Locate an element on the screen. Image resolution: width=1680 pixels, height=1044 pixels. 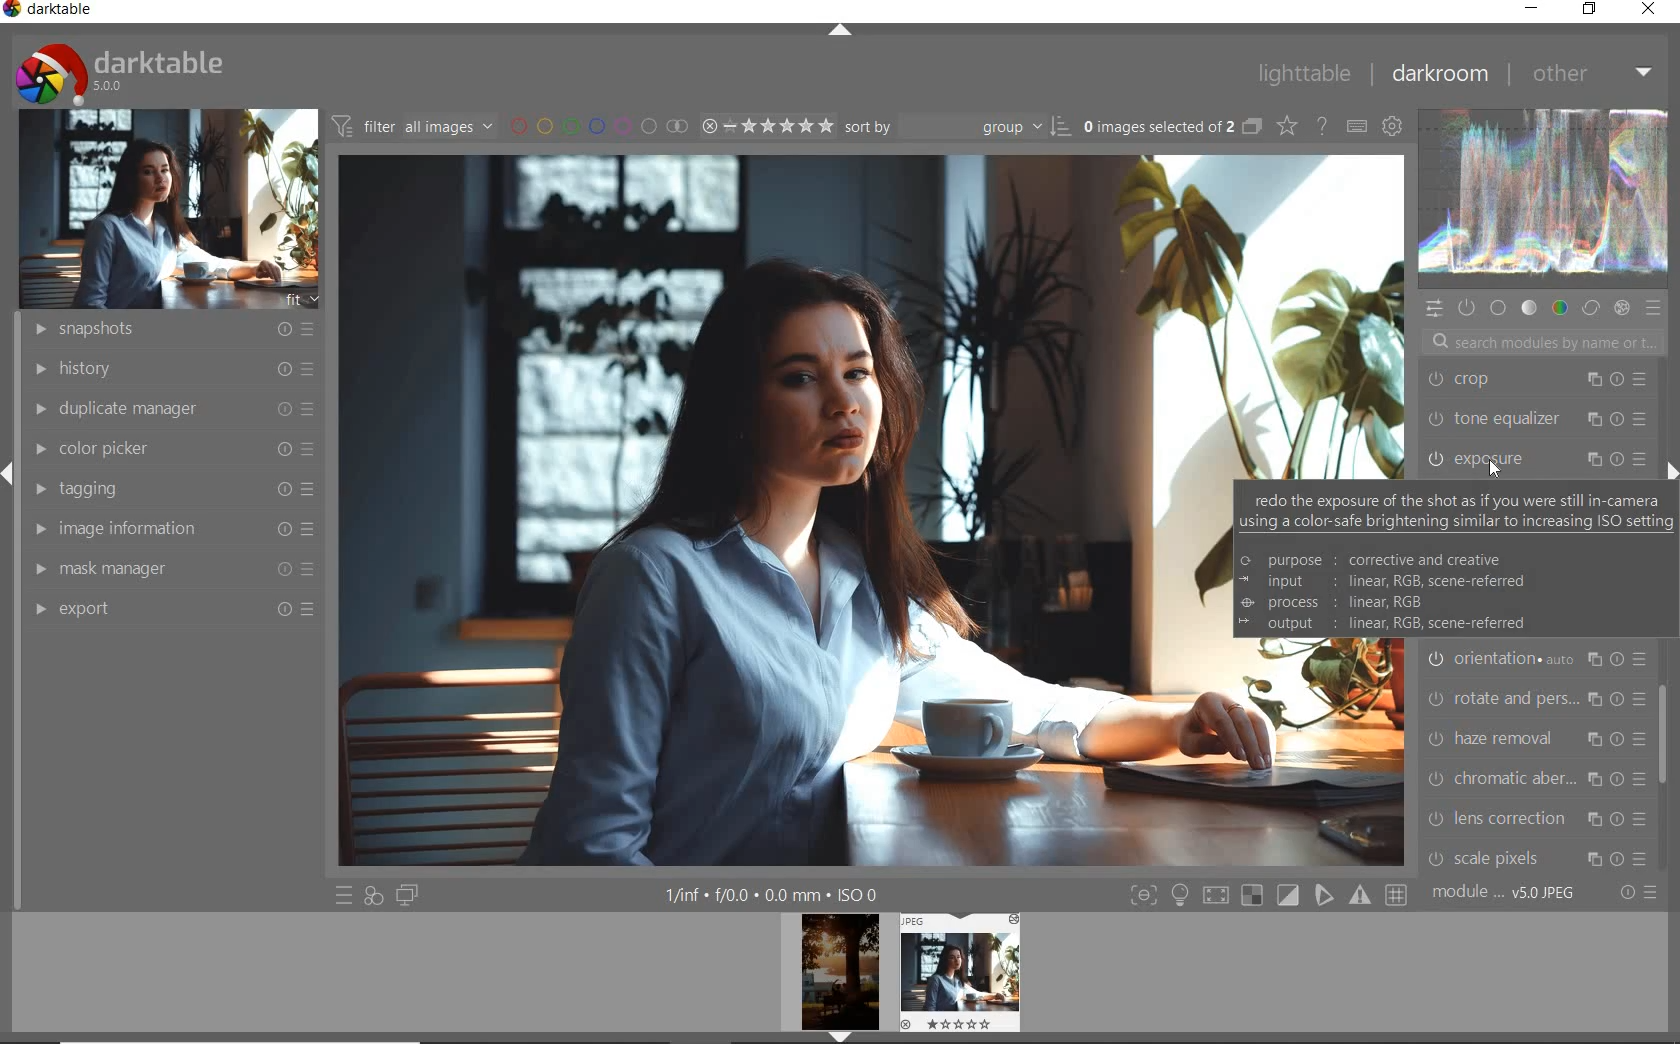
CORRECT is located at coordinates (1590, 306).